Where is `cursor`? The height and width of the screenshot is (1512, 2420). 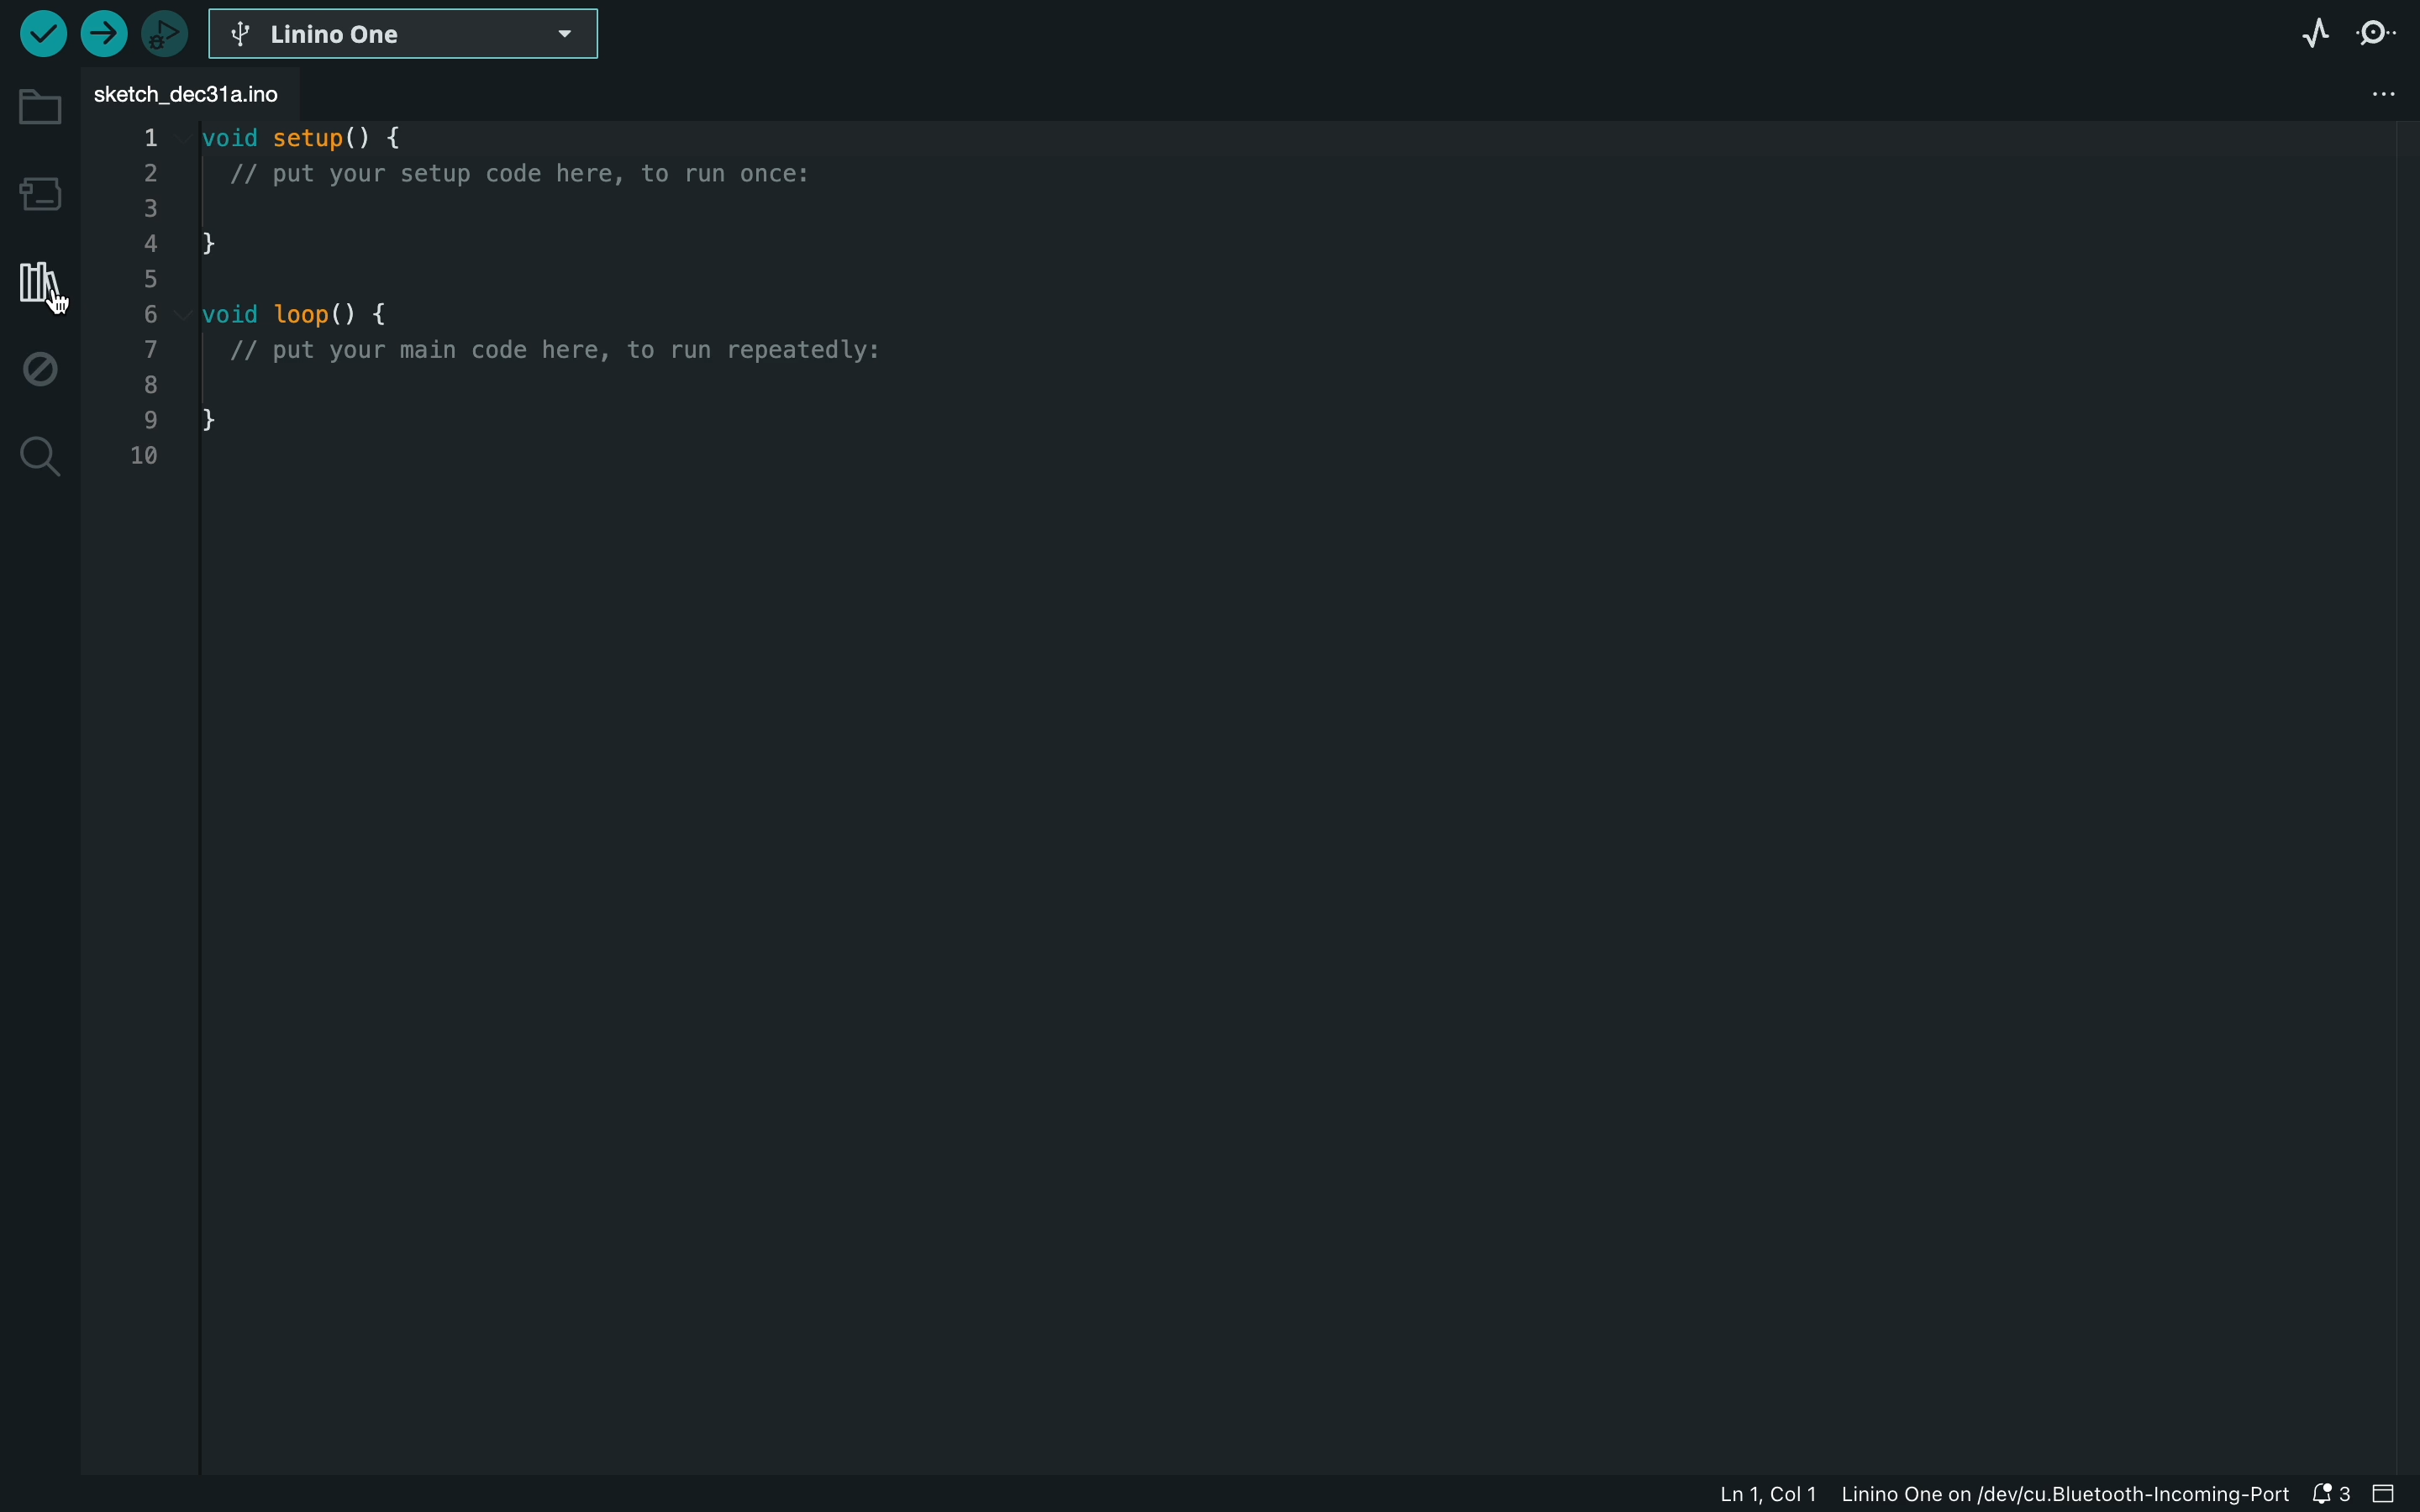 cursor is located at coordinates (57, 297).